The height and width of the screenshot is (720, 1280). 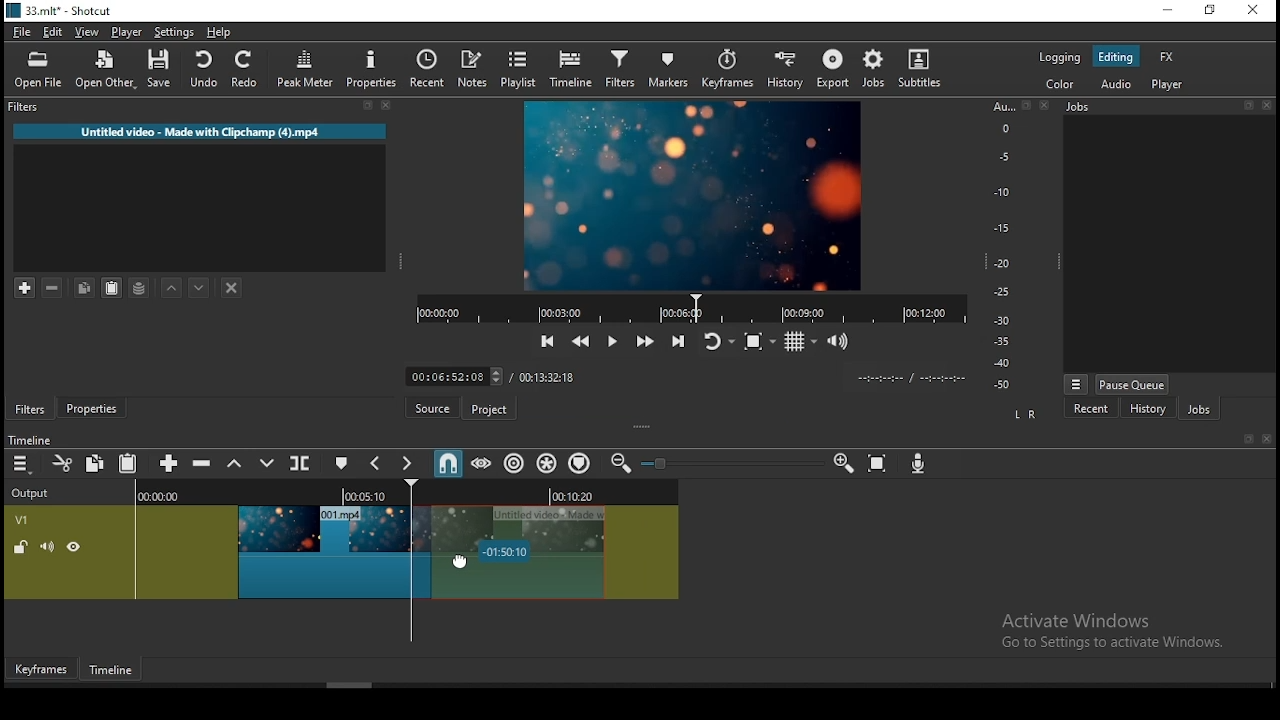 I want to click on scrub while dragging, so click(x=483, y=464).